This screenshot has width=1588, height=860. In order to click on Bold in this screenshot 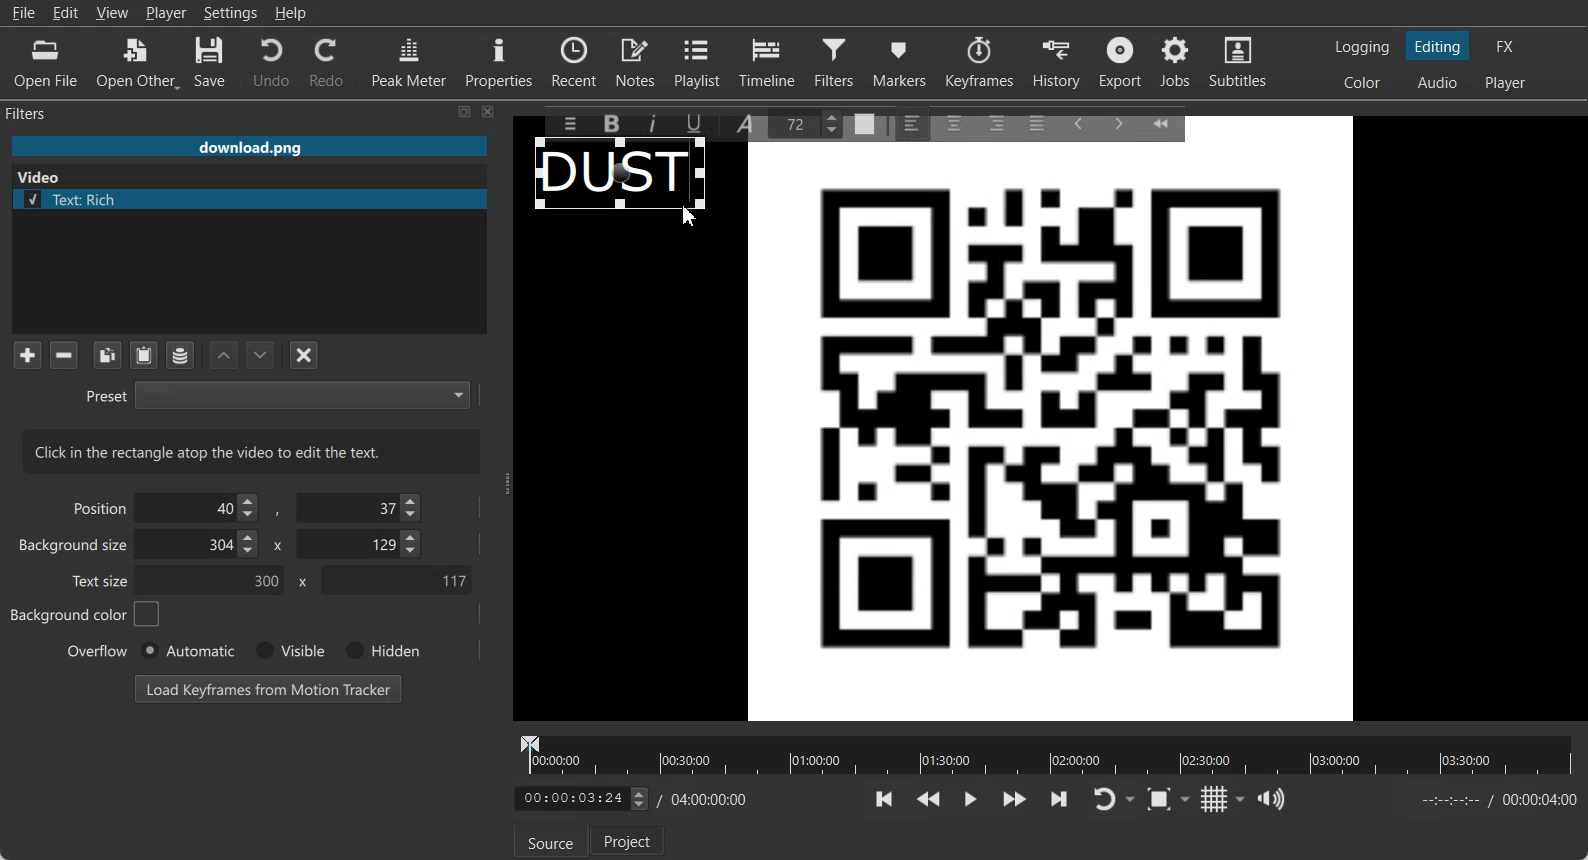, I will do `click(610, 124)`.